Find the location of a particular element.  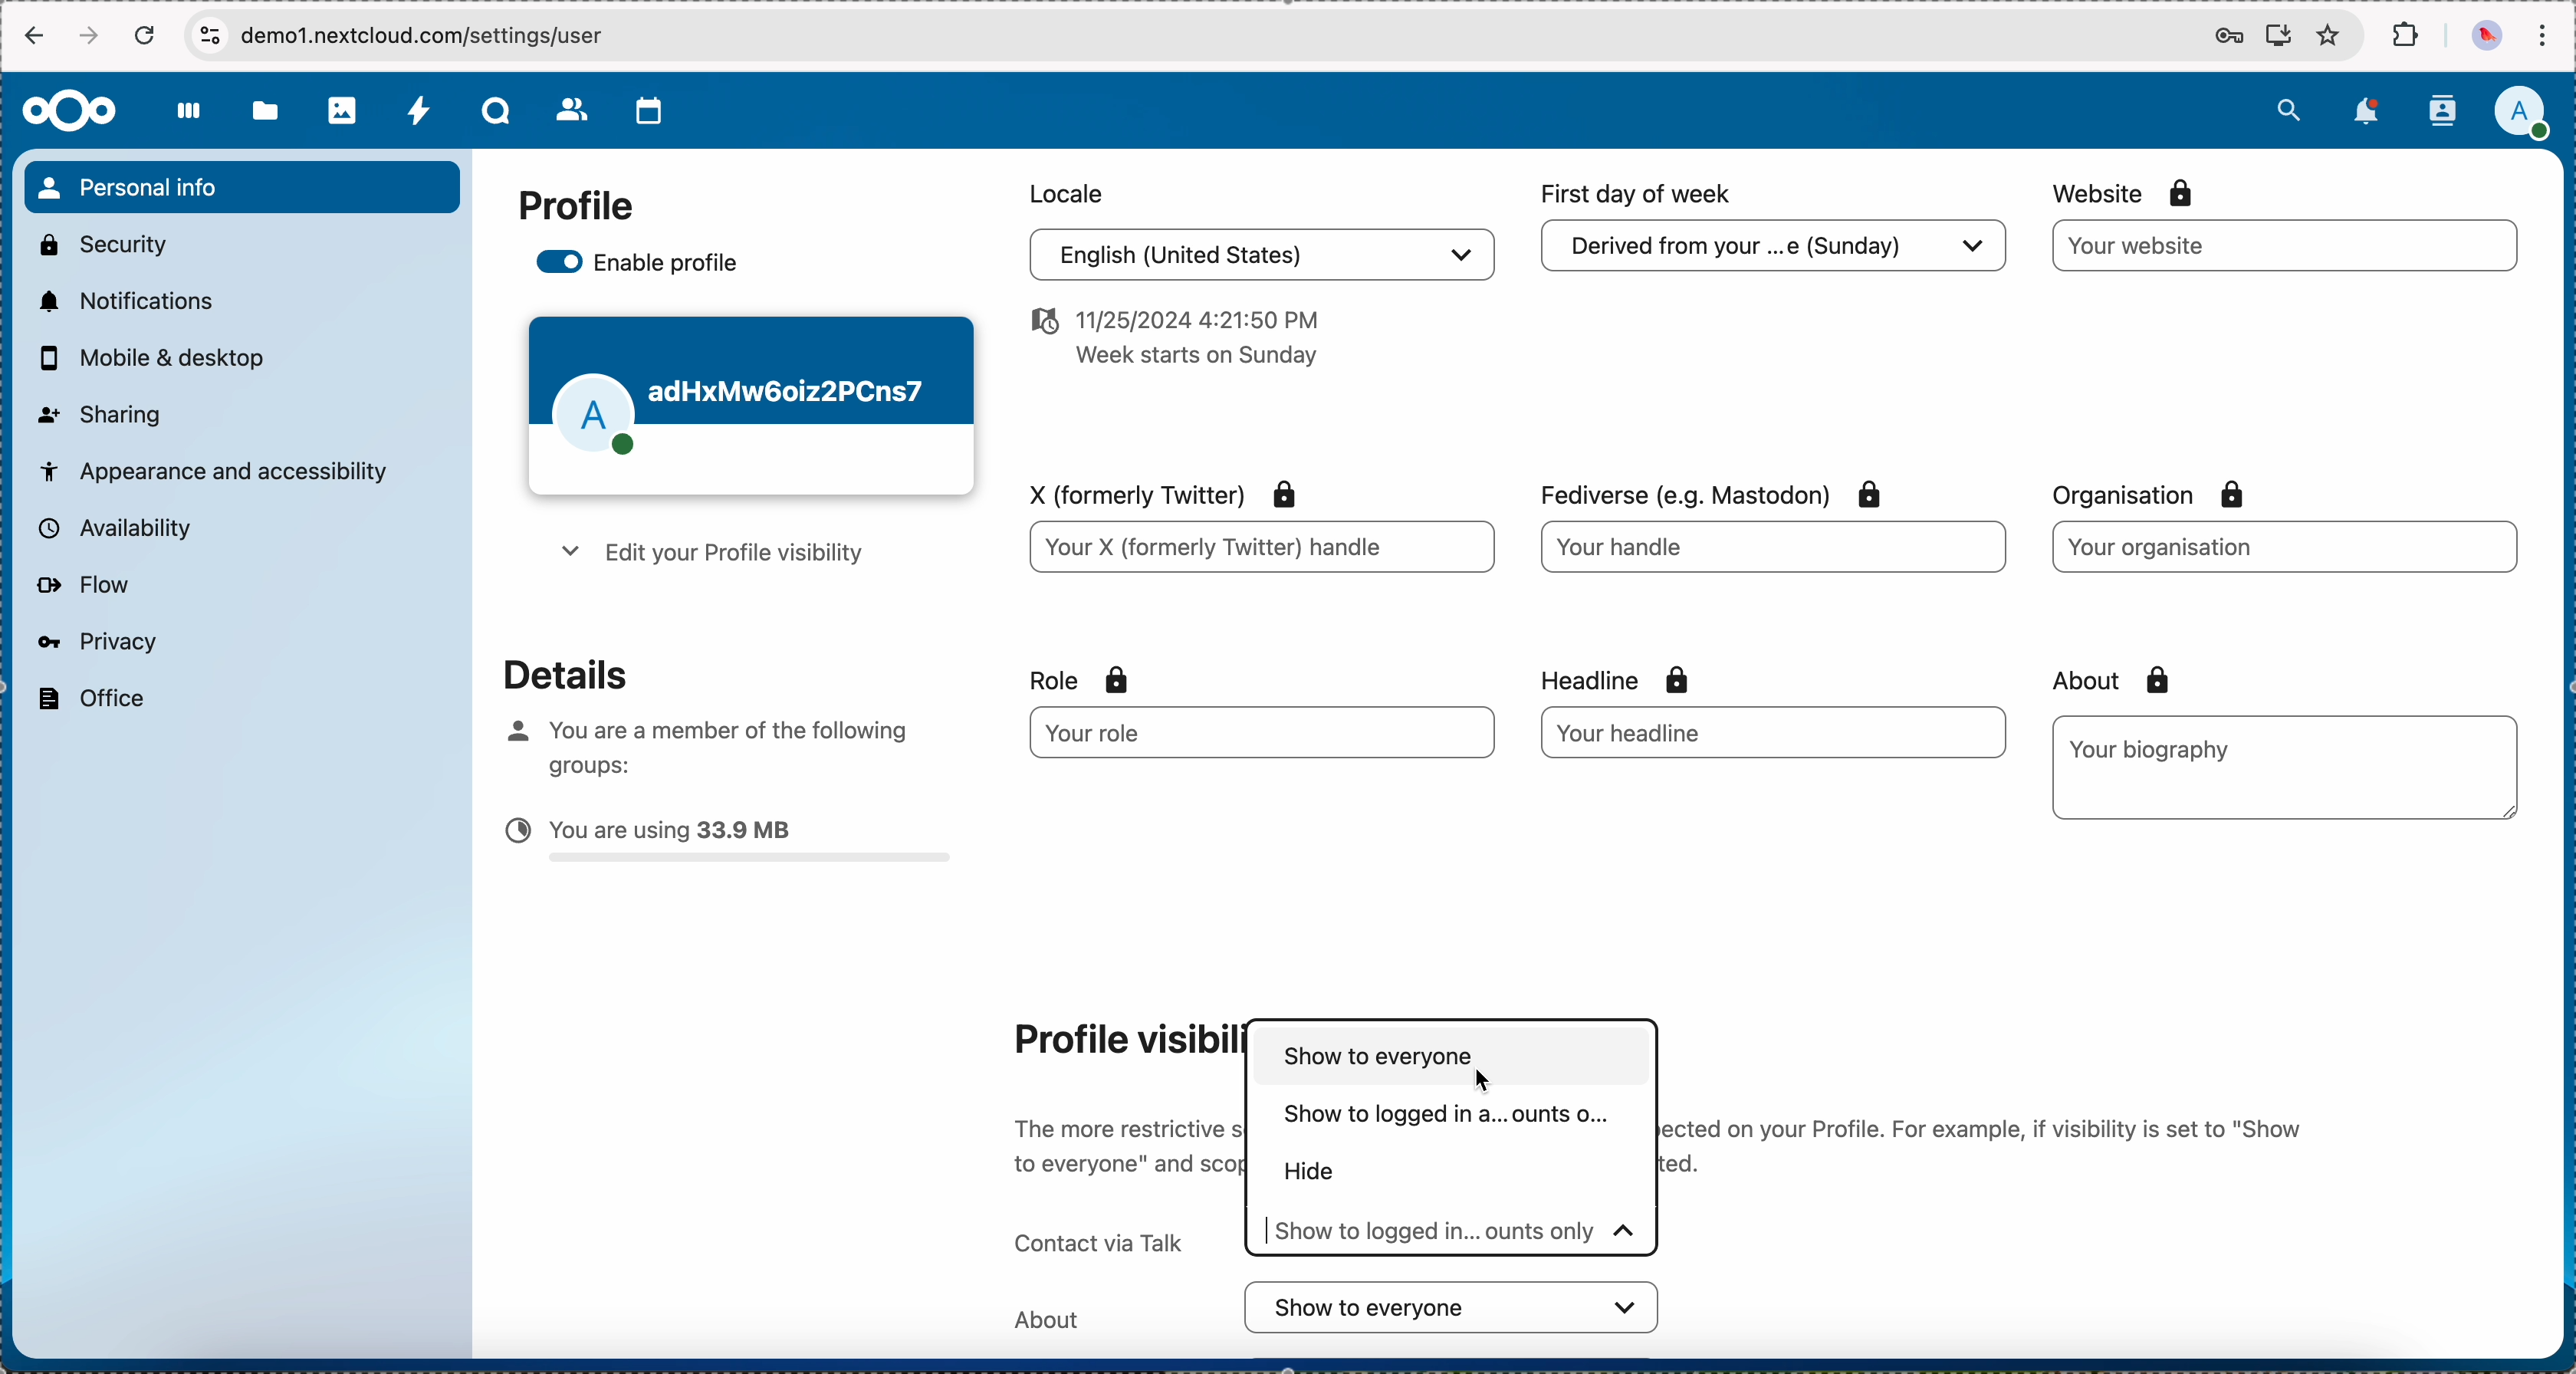

derived from your is located at coordinates (1769, 252).